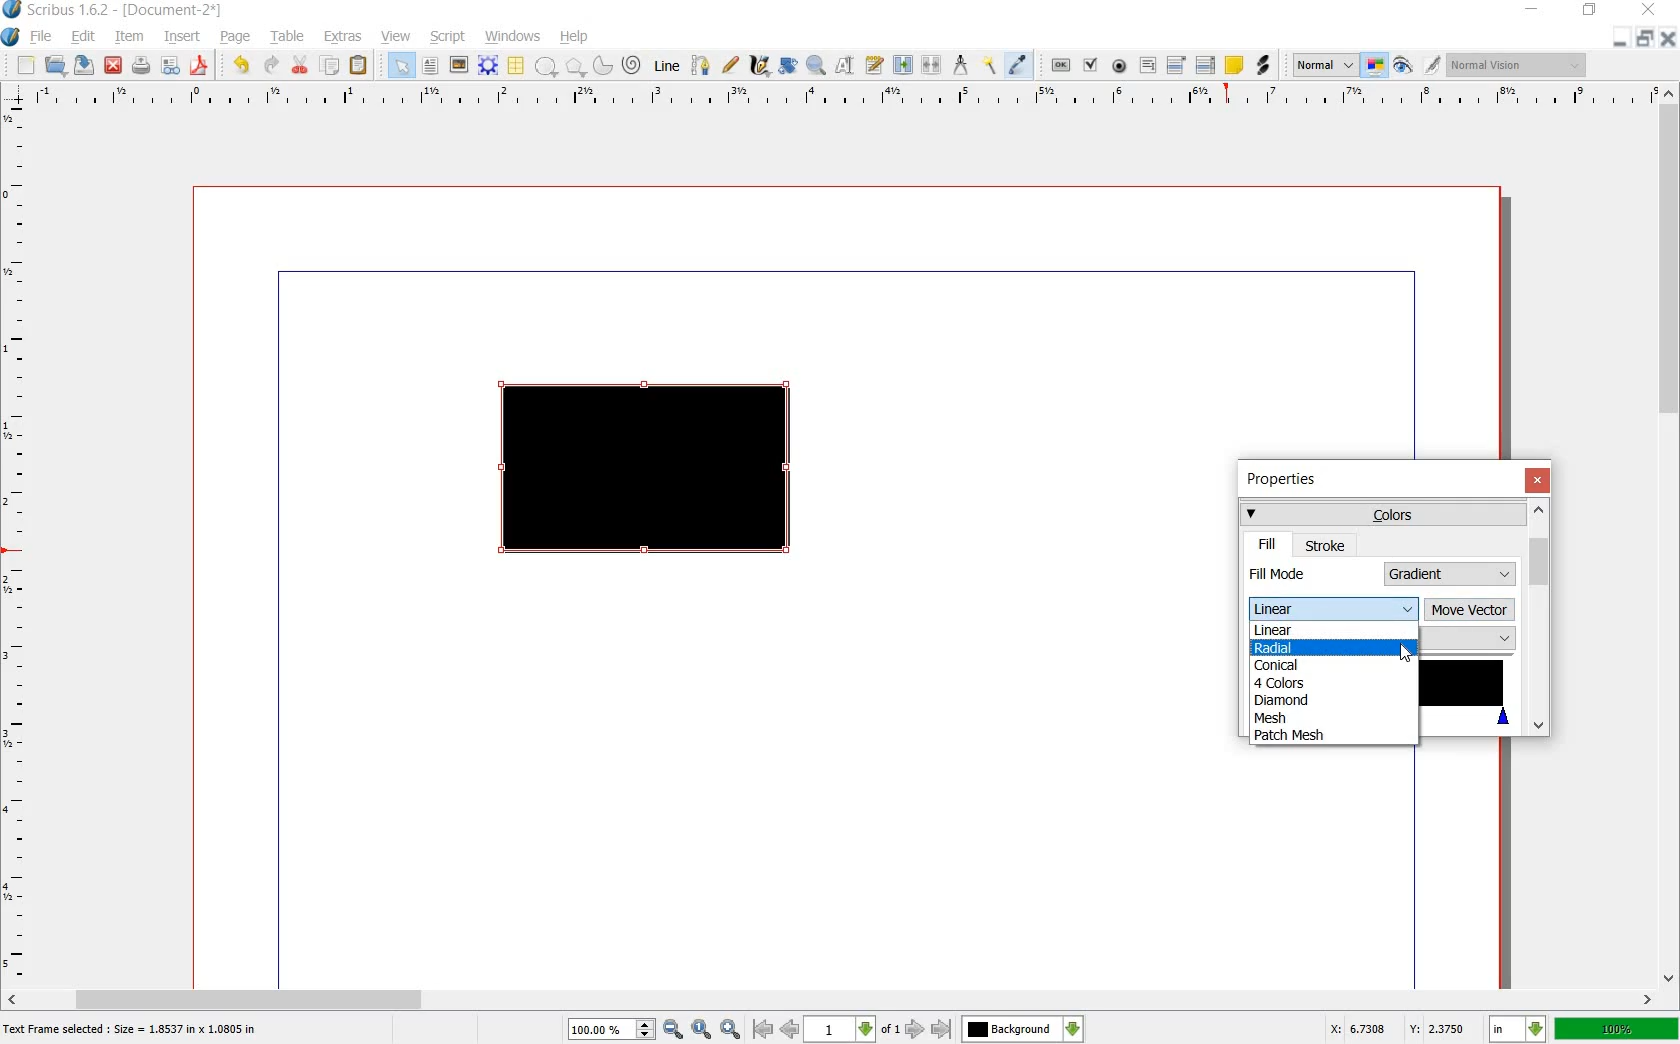 Image resolution: width=1680 pixels, height=1044 pixels. What do you see at coordinates (646, 1030) in the screenshot?
I see `Increase or decrease zoom value` at bounding box center [646, 1030].